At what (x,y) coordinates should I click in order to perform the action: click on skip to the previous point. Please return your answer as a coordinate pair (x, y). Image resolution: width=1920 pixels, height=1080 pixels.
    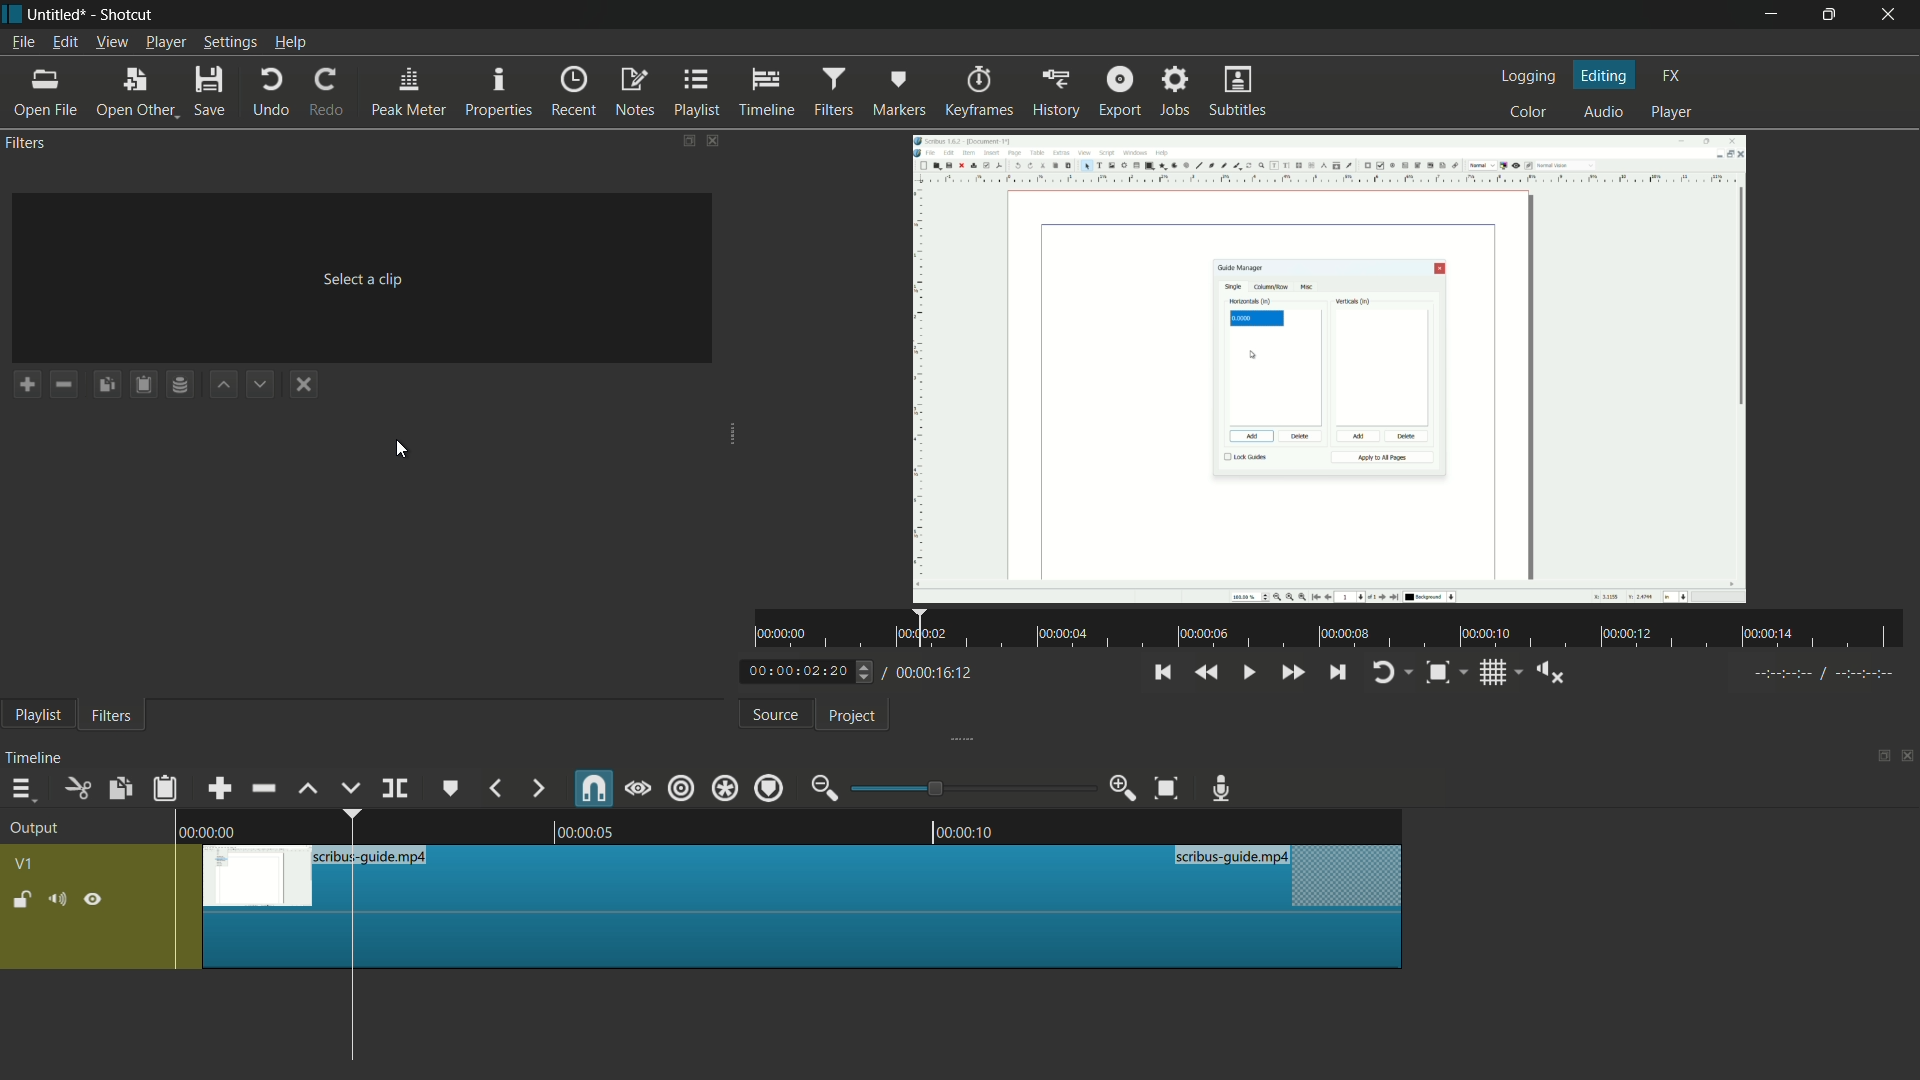
    Looking at the image, I should click on (1162, 672).